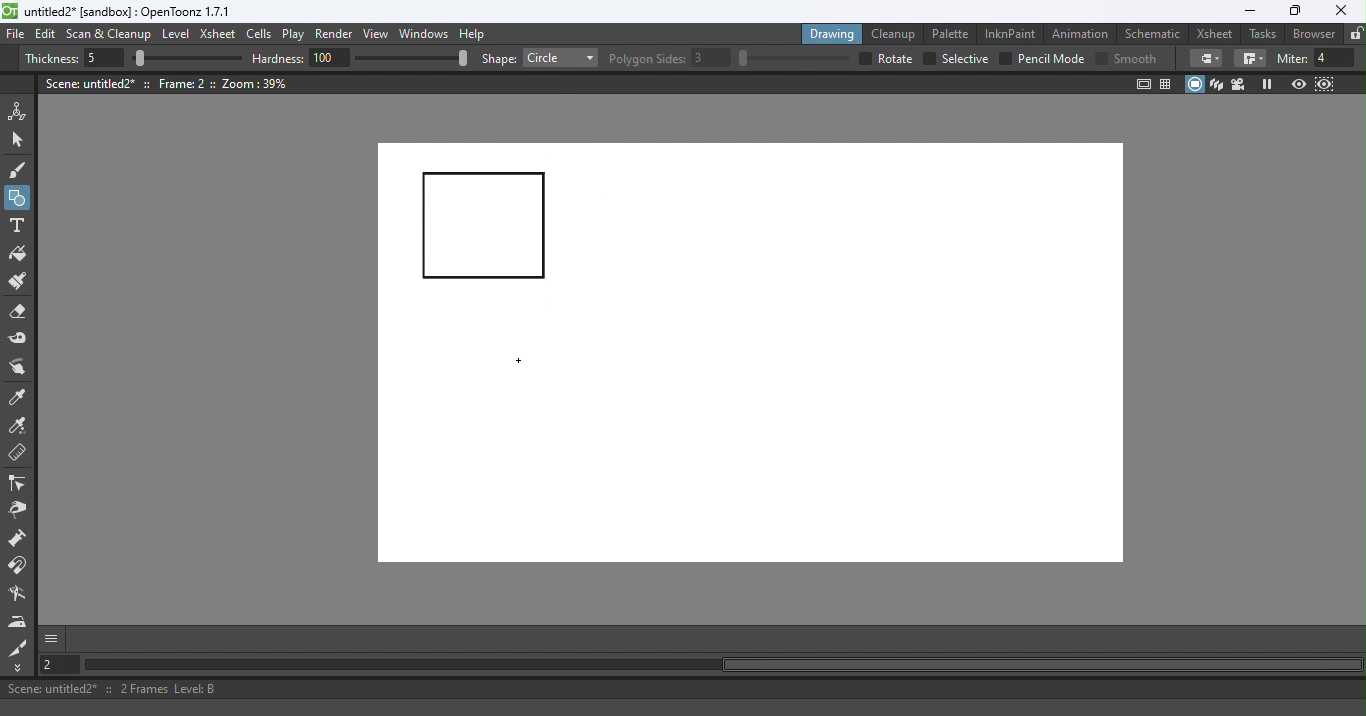  Describe the element at coordinates (1340, 11) in the screenshot. I see `Close` at that location.